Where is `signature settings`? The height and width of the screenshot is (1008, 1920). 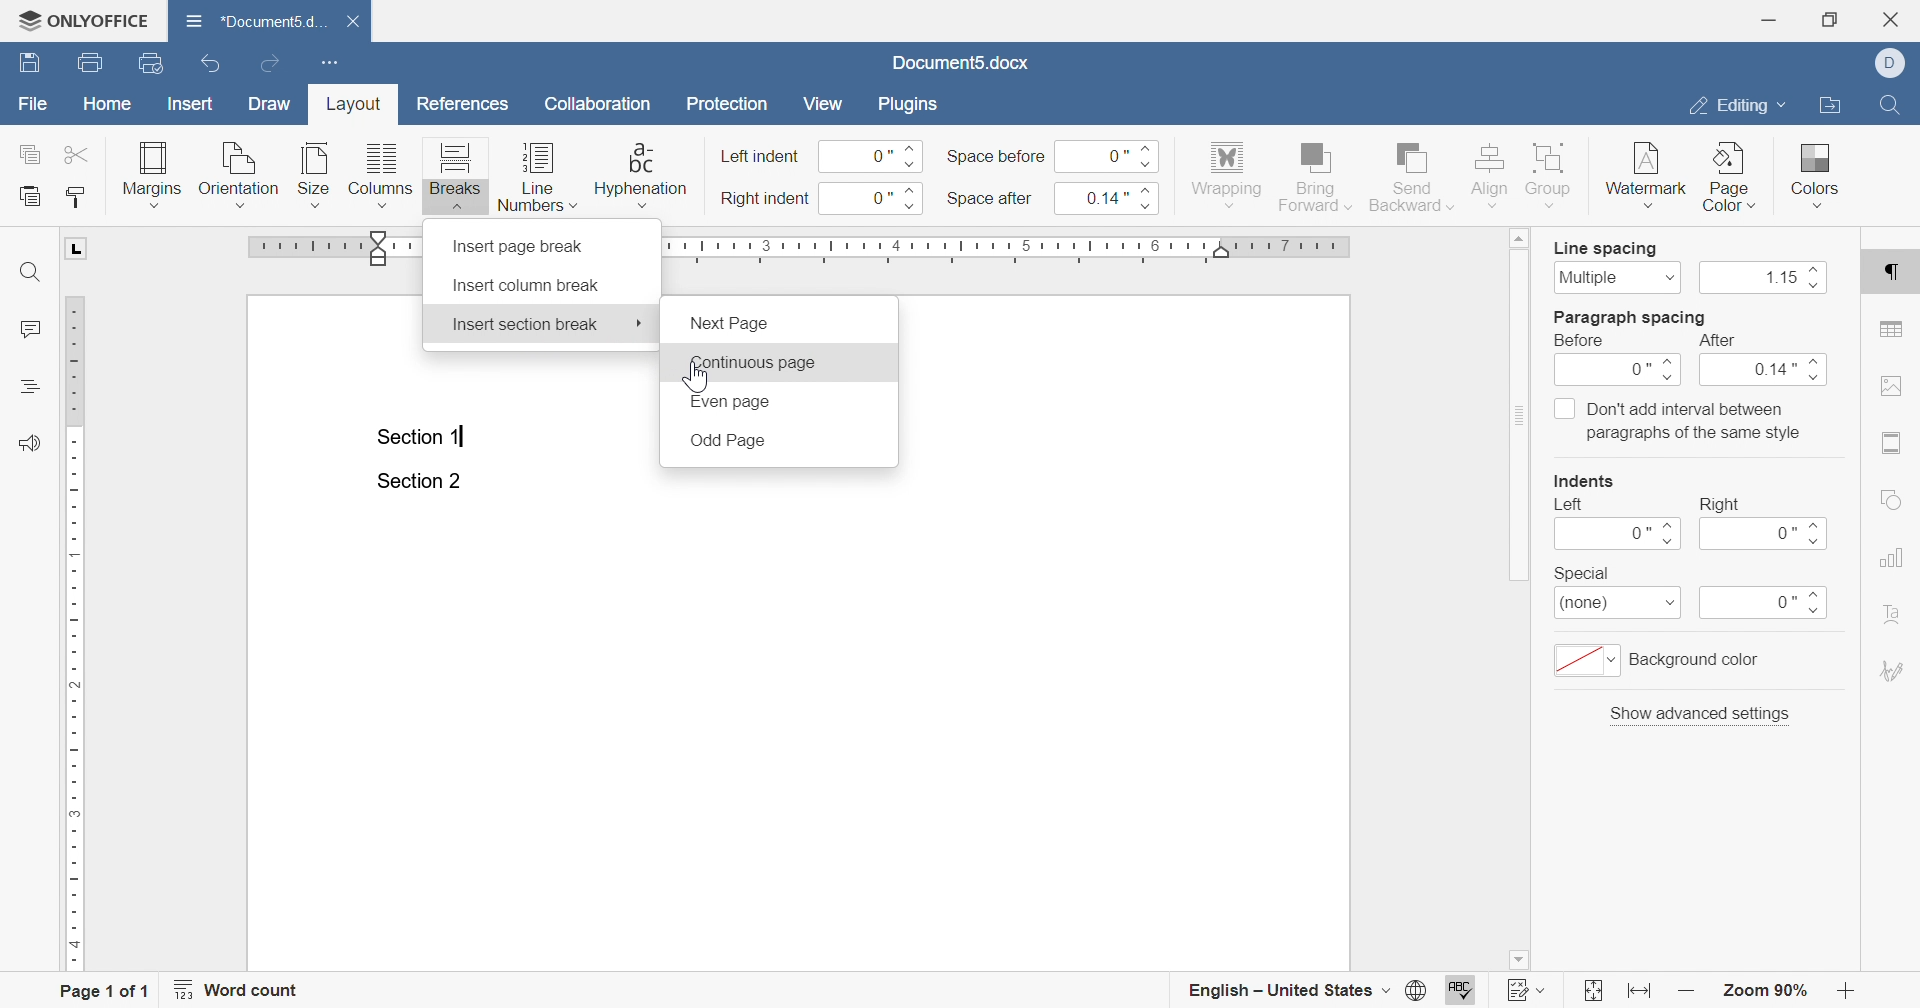
signature settings is located at coordinates (1891, 671).